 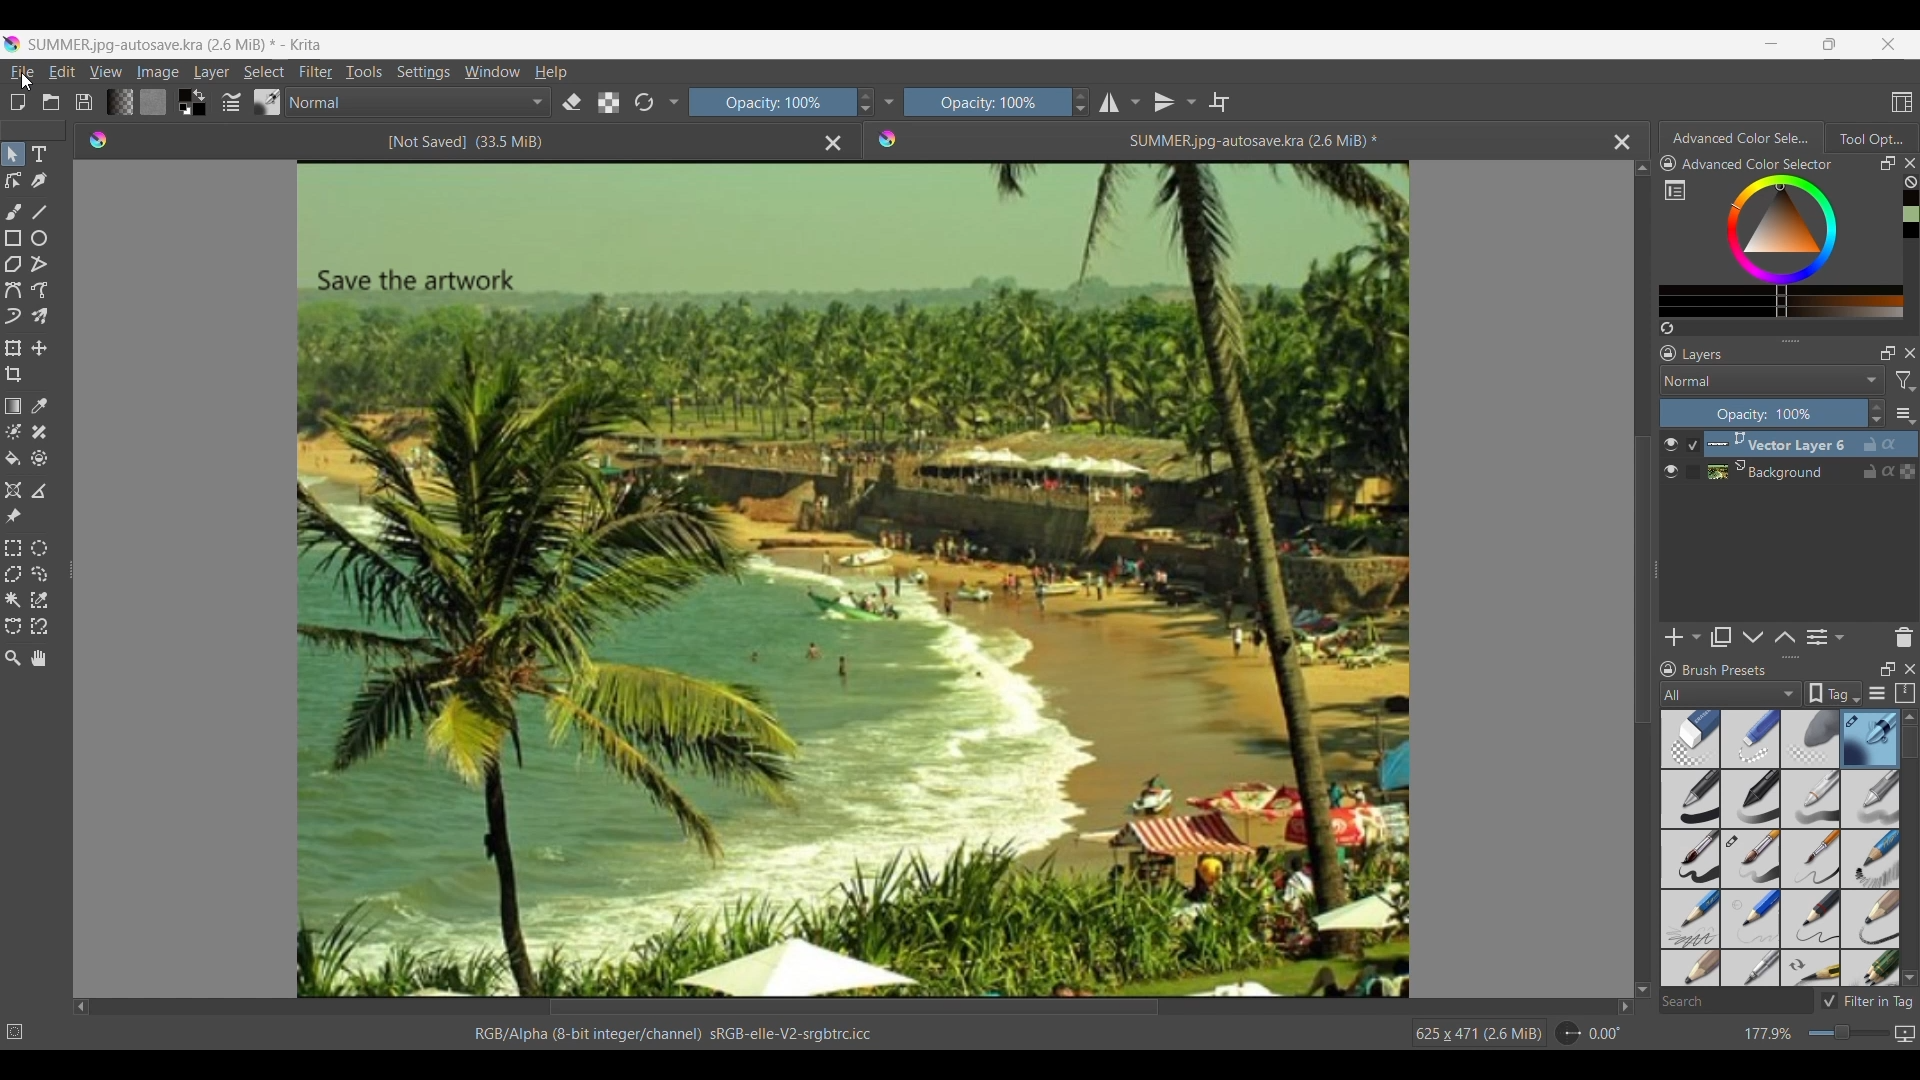 I want to click on Increase/Decrease opacity, so click(x=864, y=102).